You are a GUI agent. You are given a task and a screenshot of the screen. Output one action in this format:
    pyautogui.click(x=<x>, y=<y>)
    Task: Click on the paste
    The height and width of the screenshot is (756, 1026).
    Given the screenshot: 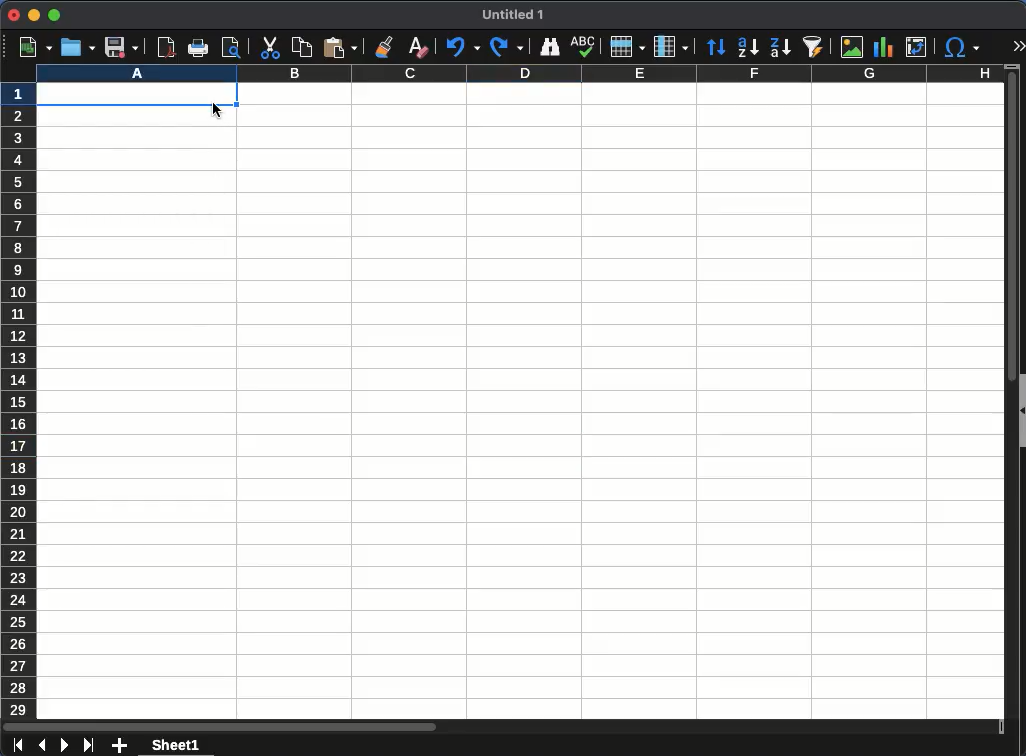 What is the action you would take?
    pyautogui.click(x=339, y=48)
    